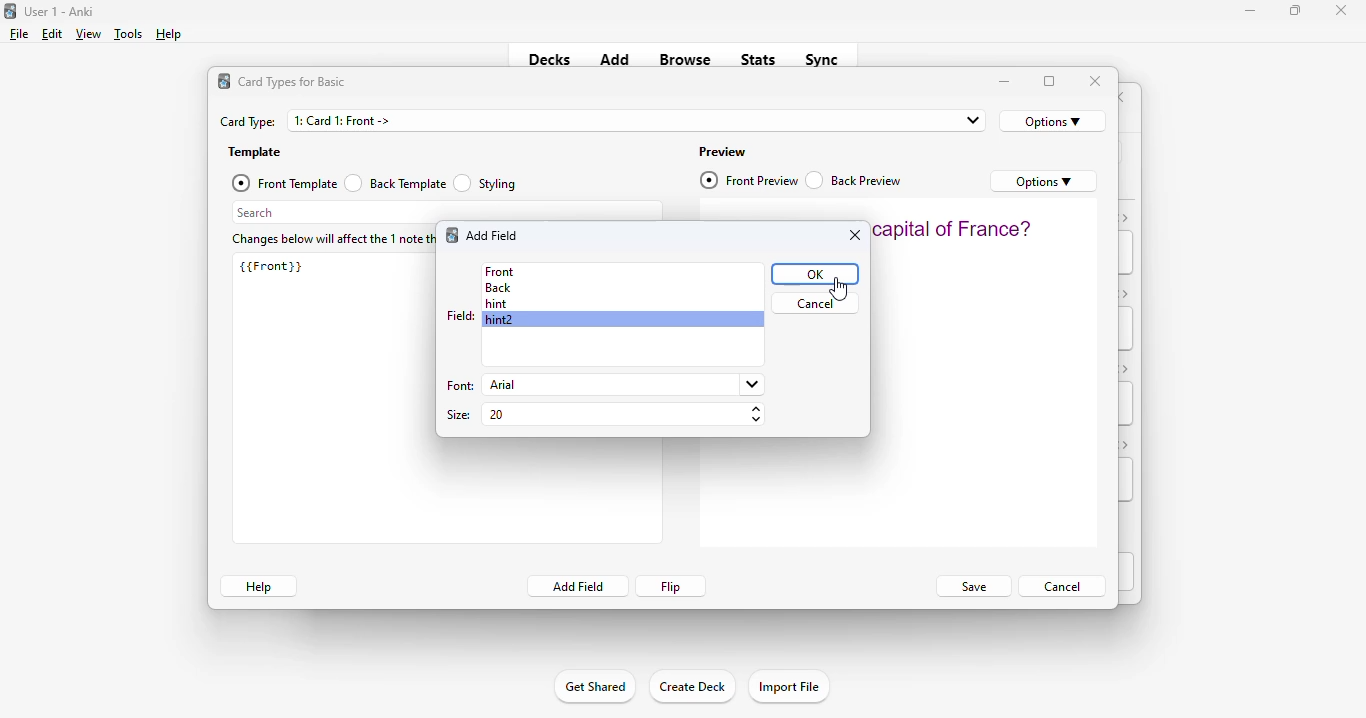  I want to click on title, so click(60, 11).